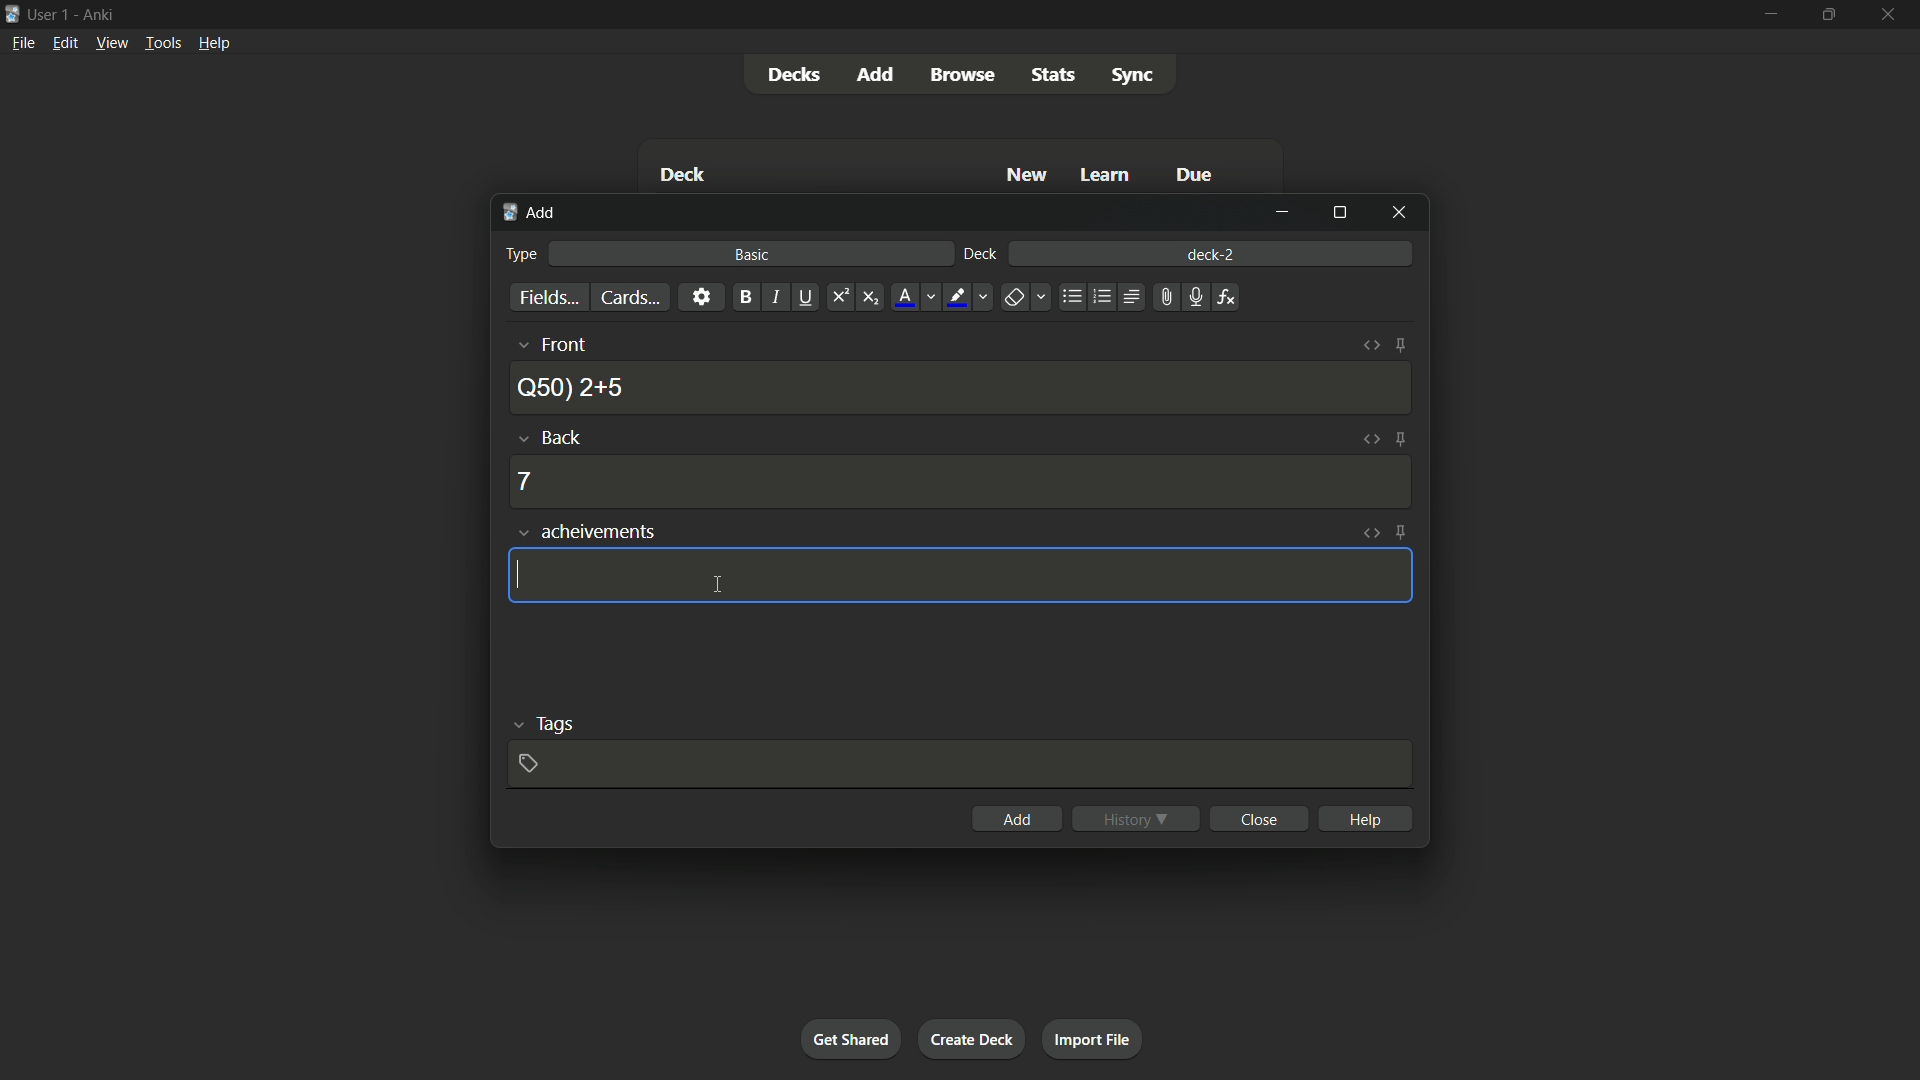 This screenshot has width=1920, height=1080. Describe the element at coordinates (871, 297) in the screenshot. I see `subscript` at that location.